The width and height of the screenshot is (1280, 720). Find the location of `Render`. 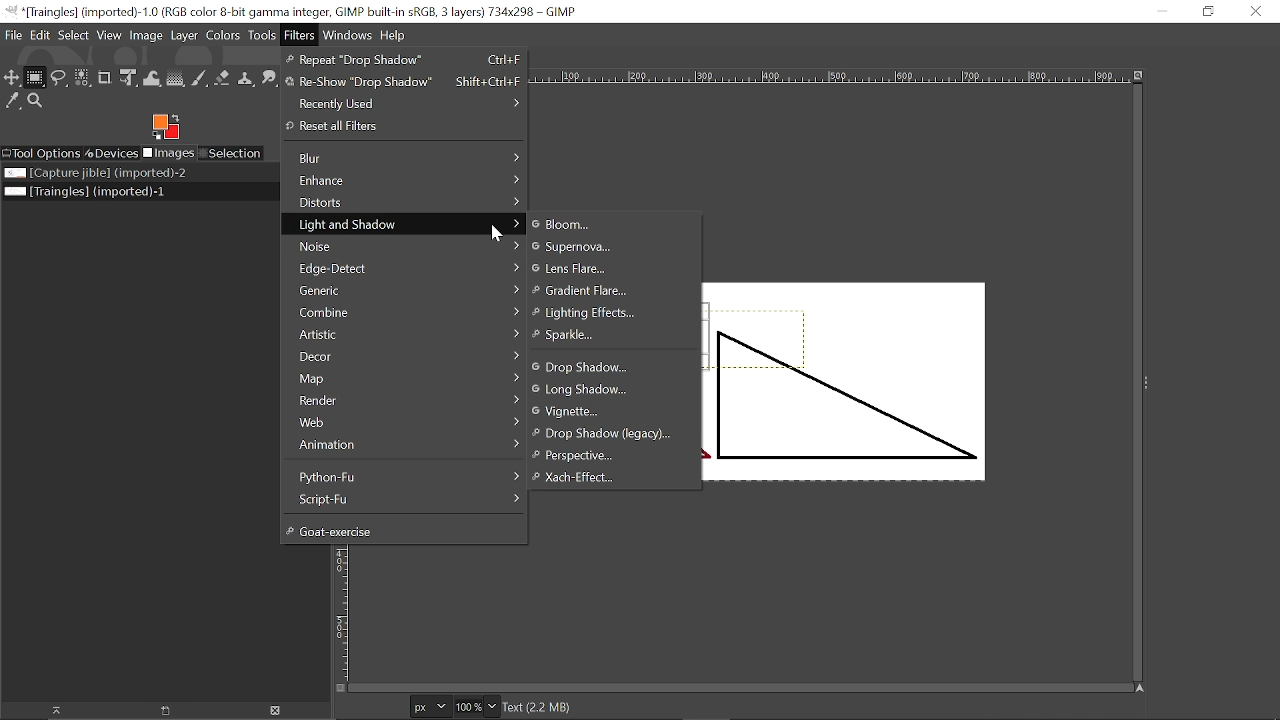

Render is located at coordinates (405, 402).